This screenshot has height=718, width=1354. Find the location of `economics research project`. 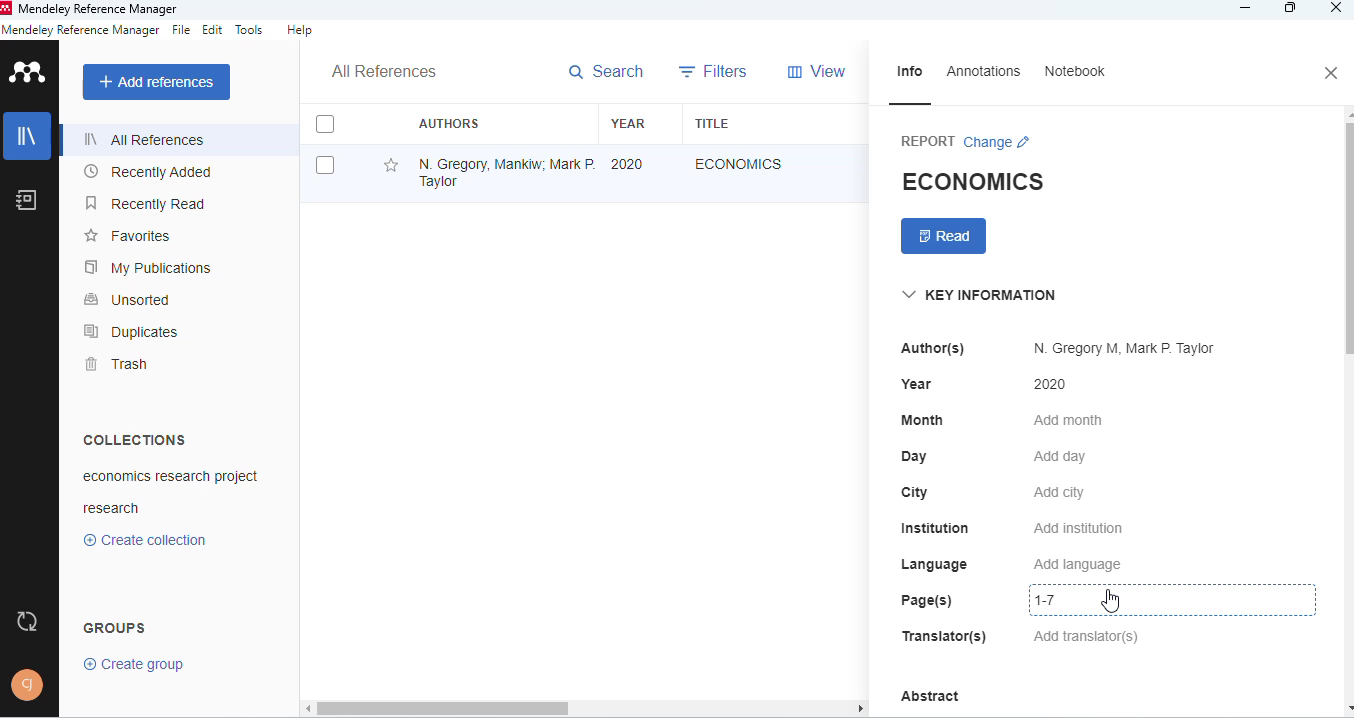

economics research project is located at coordinates (172, 477).